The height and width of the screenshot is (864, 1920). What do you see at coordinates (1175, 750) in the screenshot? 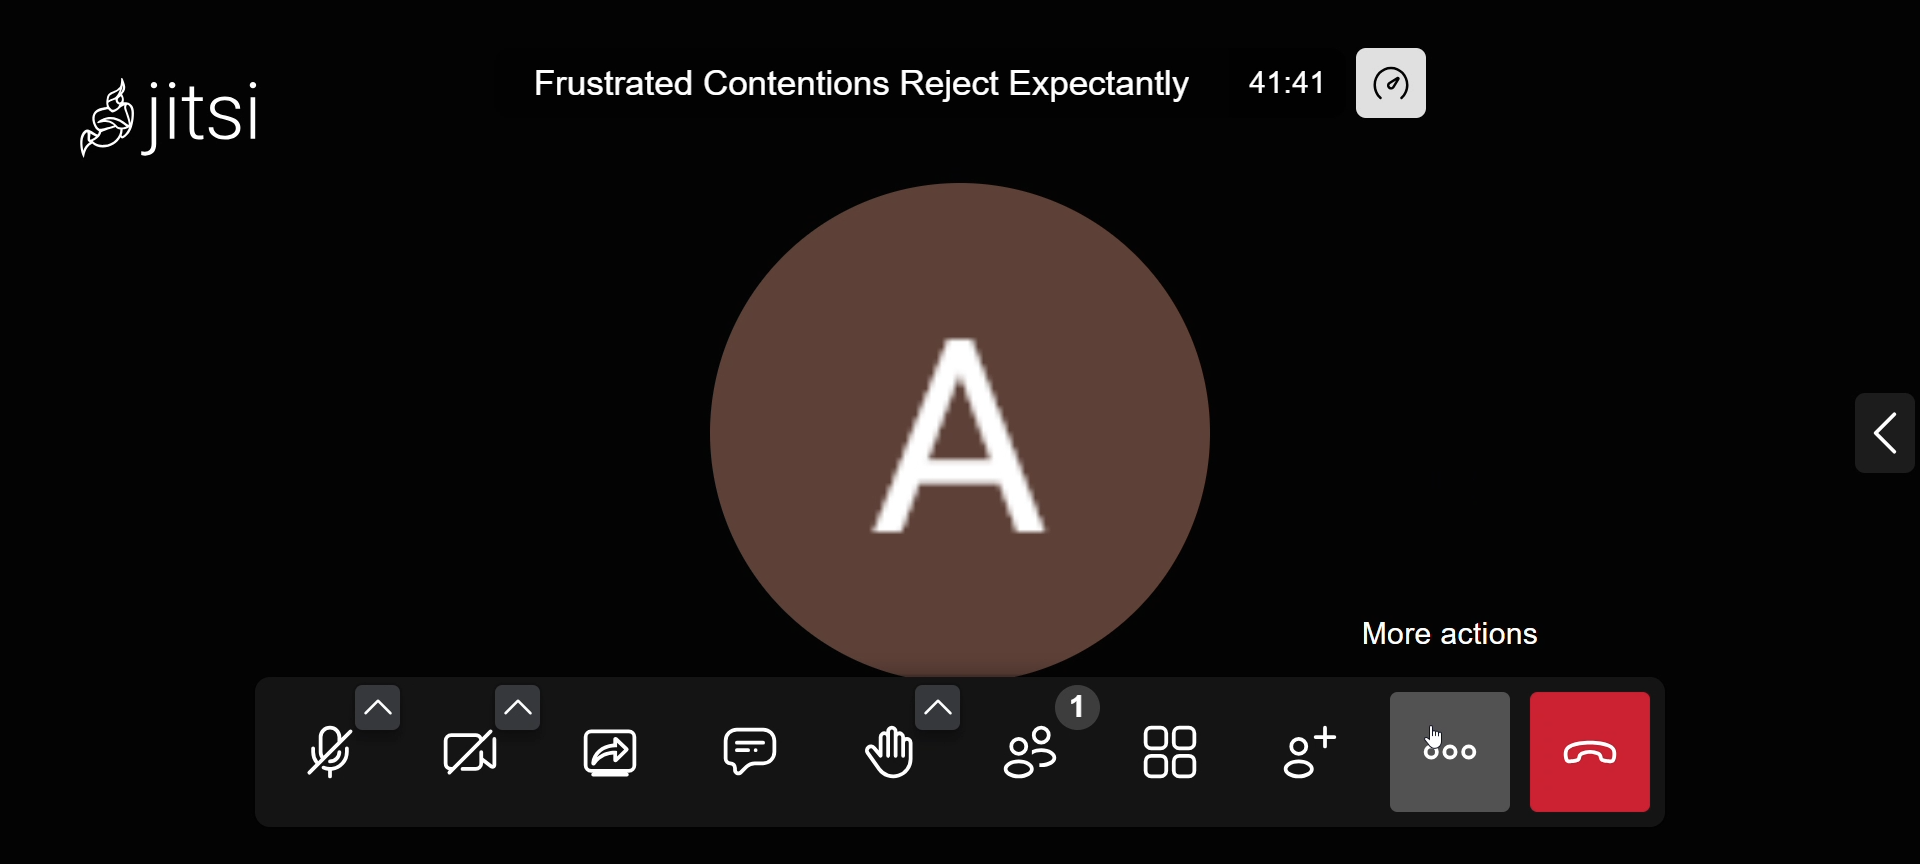
I see `toggle view` at bounding box center [1175, 750].